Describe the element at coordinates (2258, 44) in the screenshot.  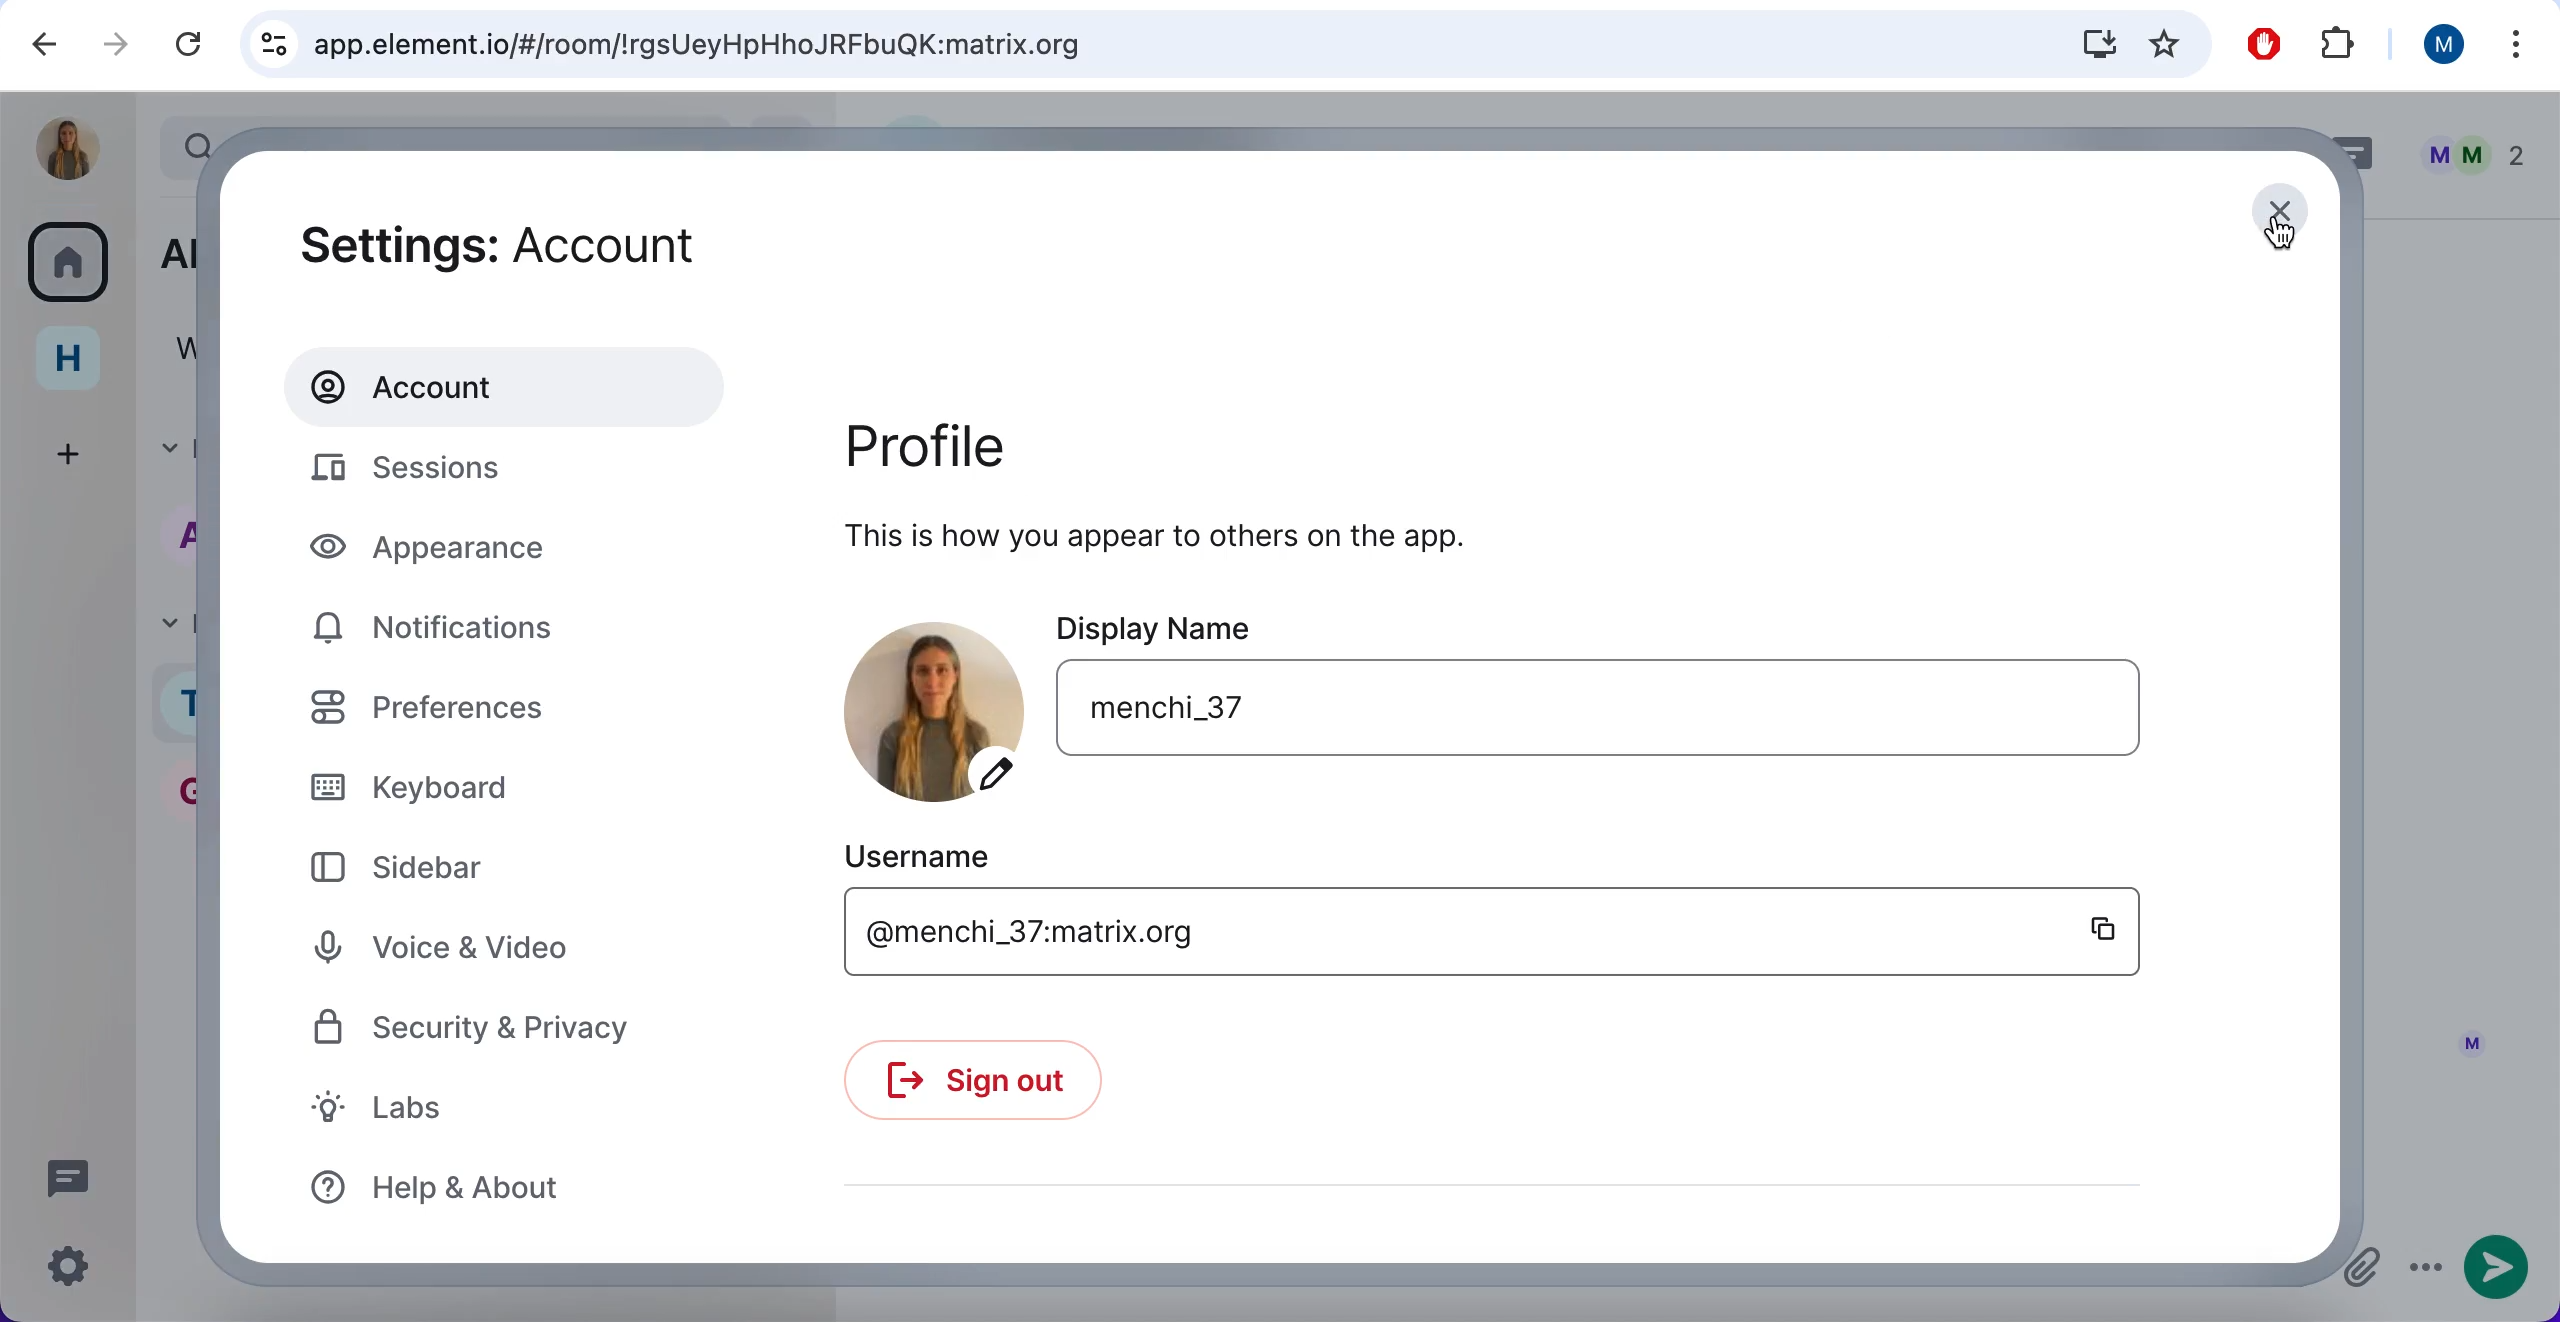
I see `ad block` at that location.